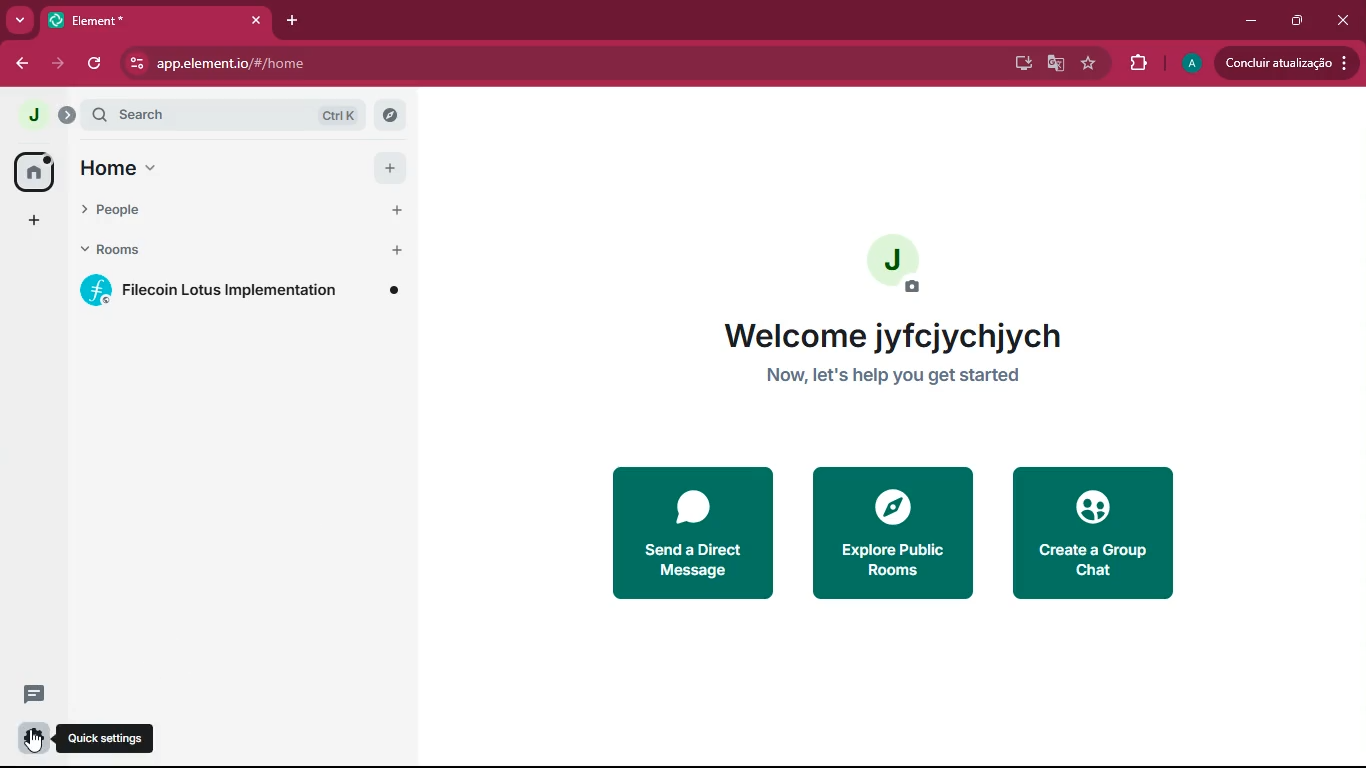 The width and height of the screenshot is (1366, 768). I want to click on profile picture, so click(27, 114).